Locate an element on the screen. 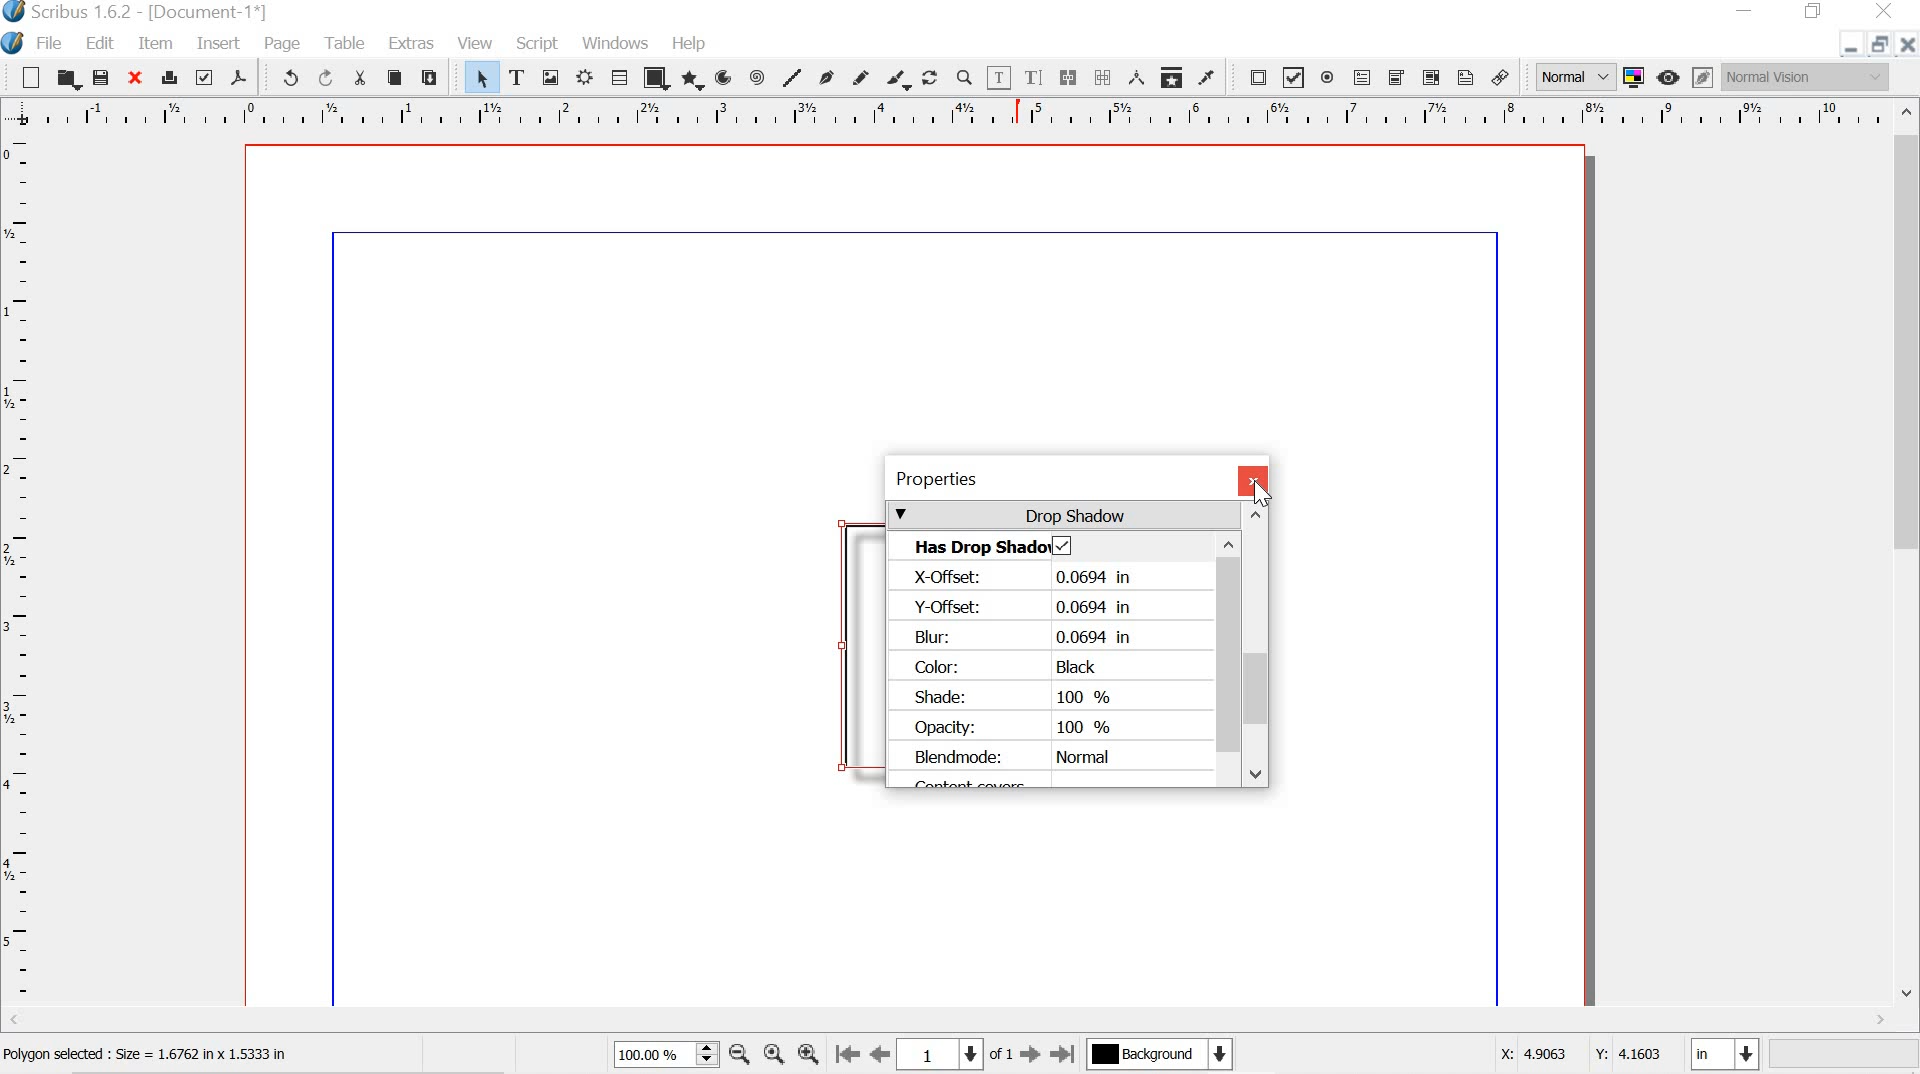  ruler is located at coordinates (949, 113).